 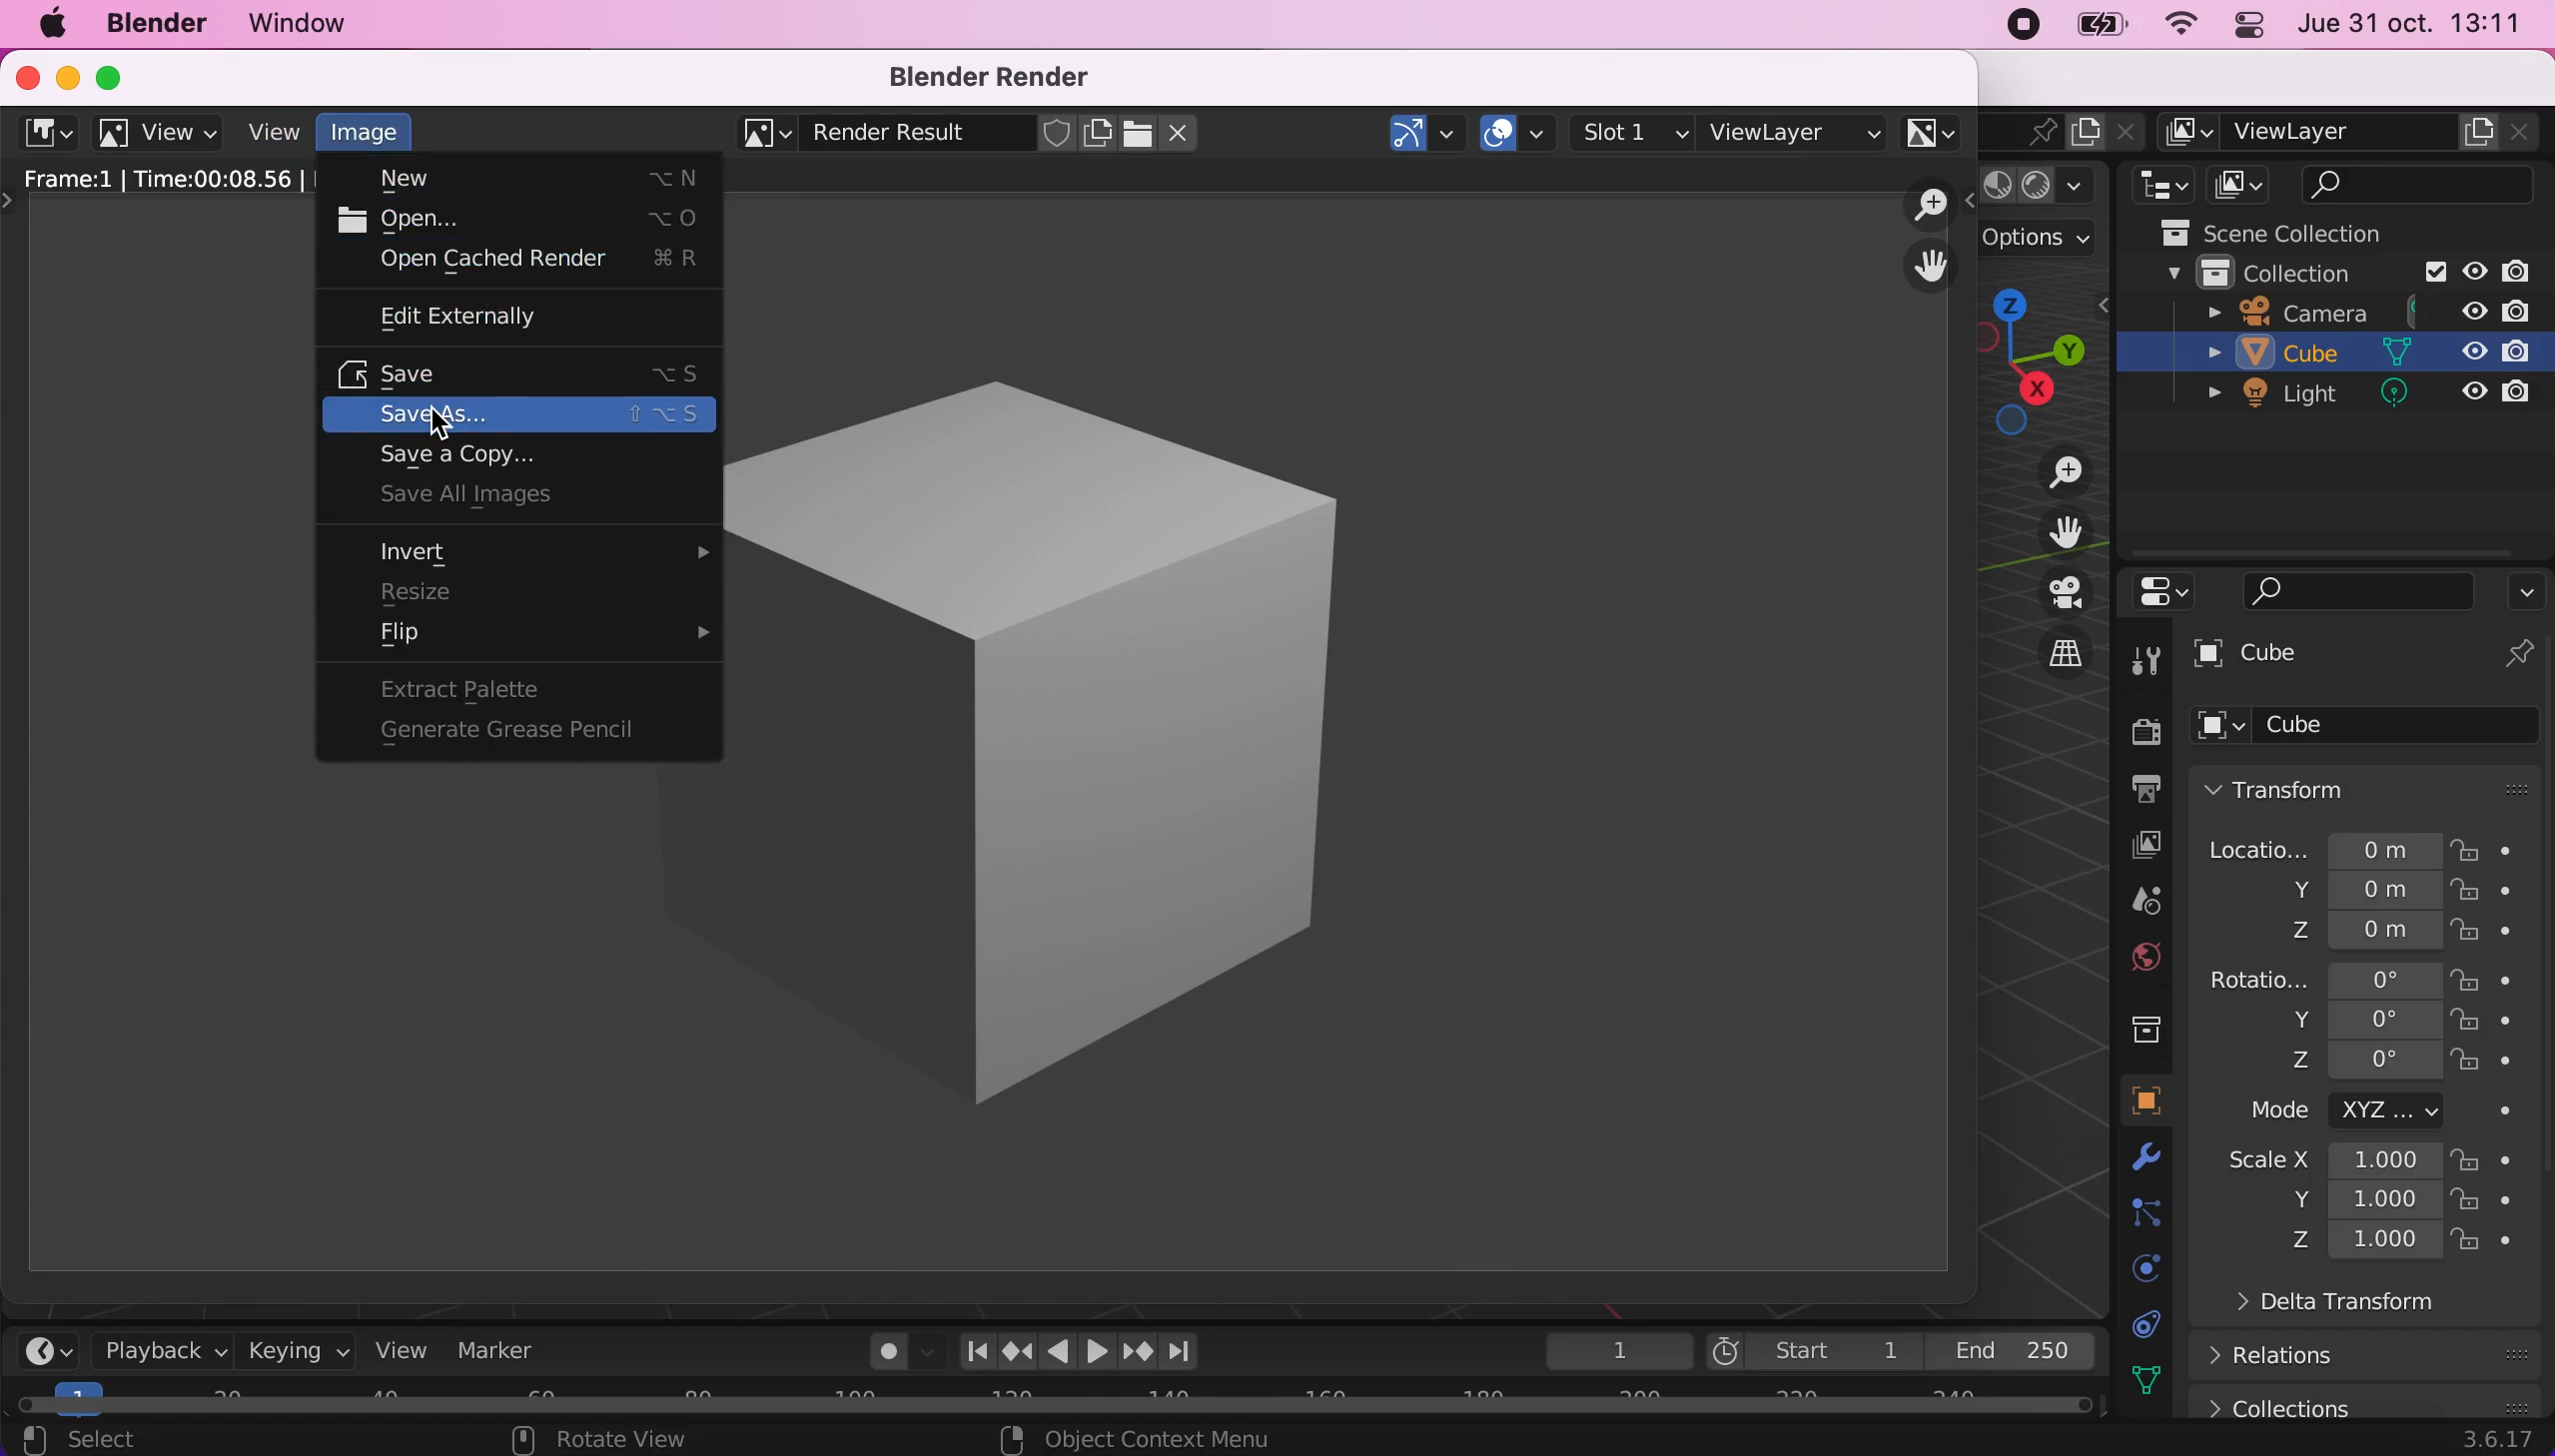 I want to click on Jump to previous keyframe, so click(x=1015, y=1348).